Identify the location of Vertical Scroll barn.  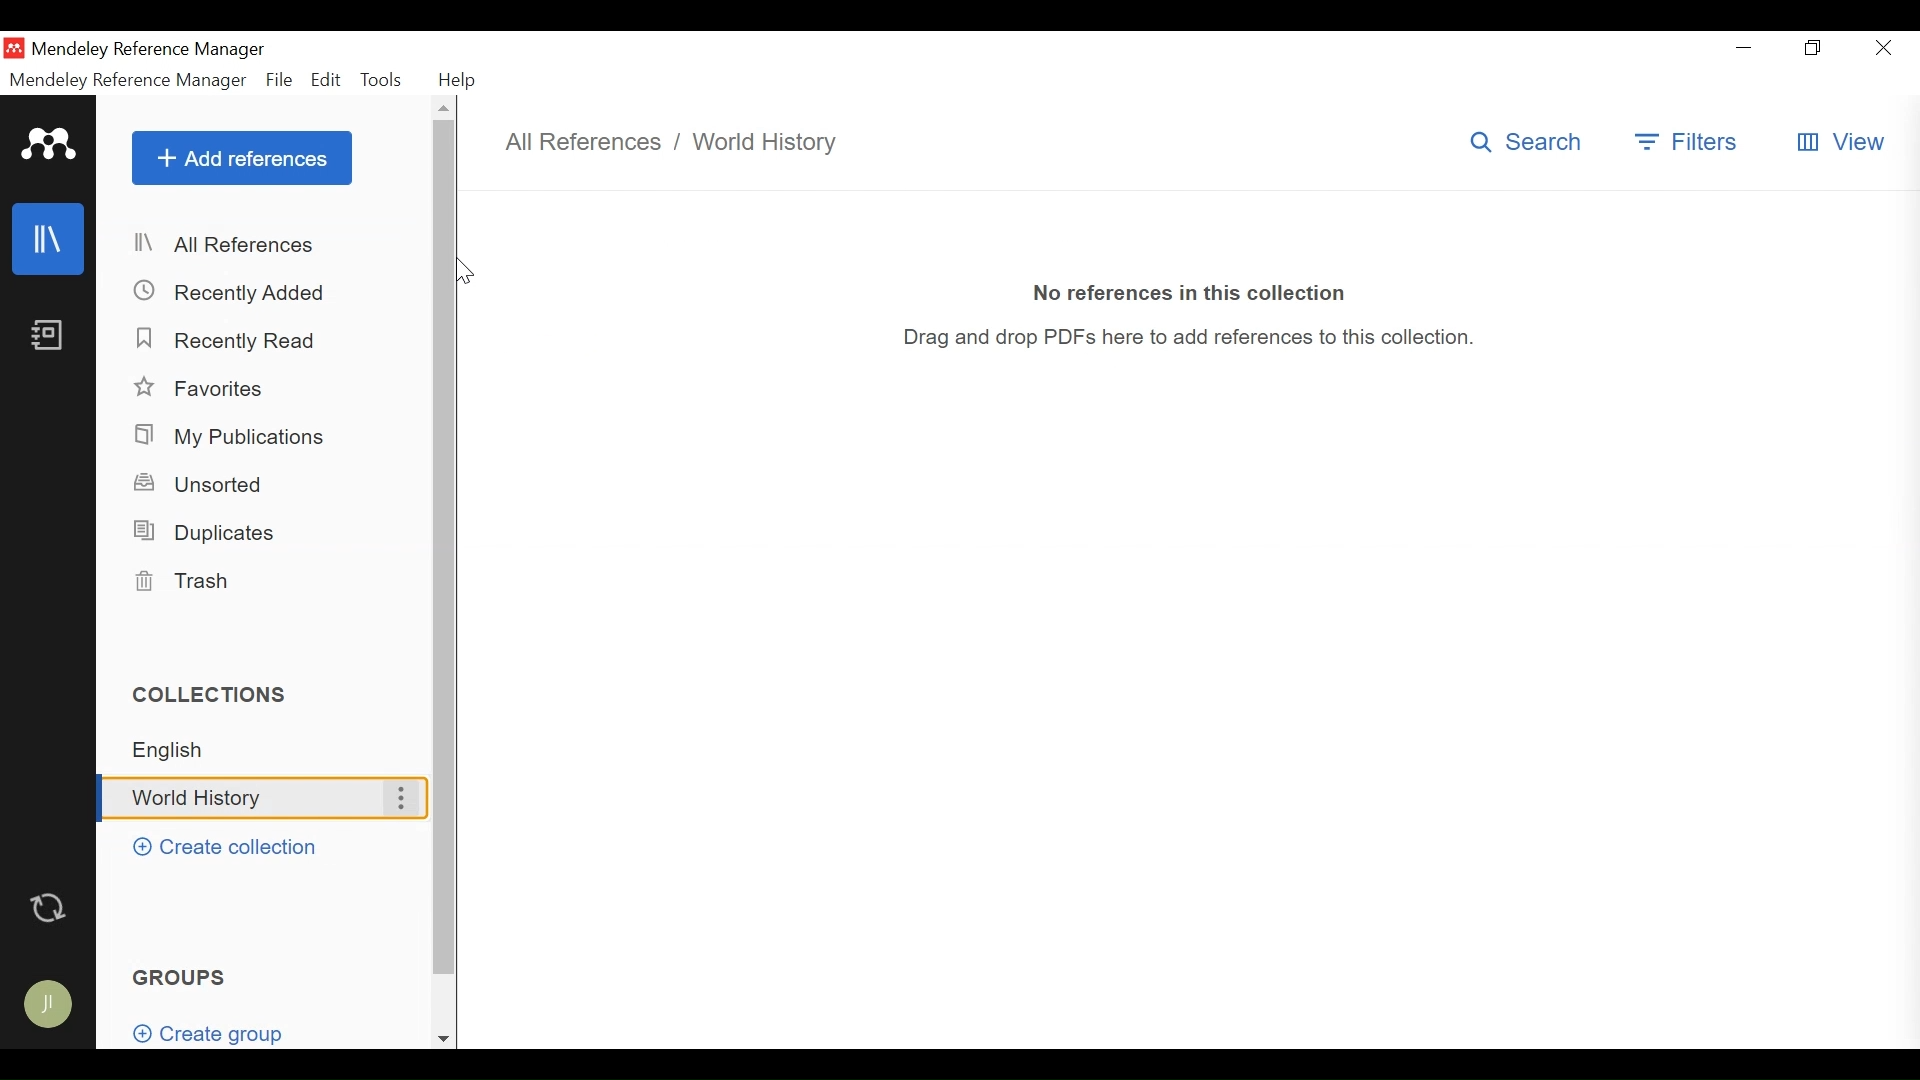
(443, 549).